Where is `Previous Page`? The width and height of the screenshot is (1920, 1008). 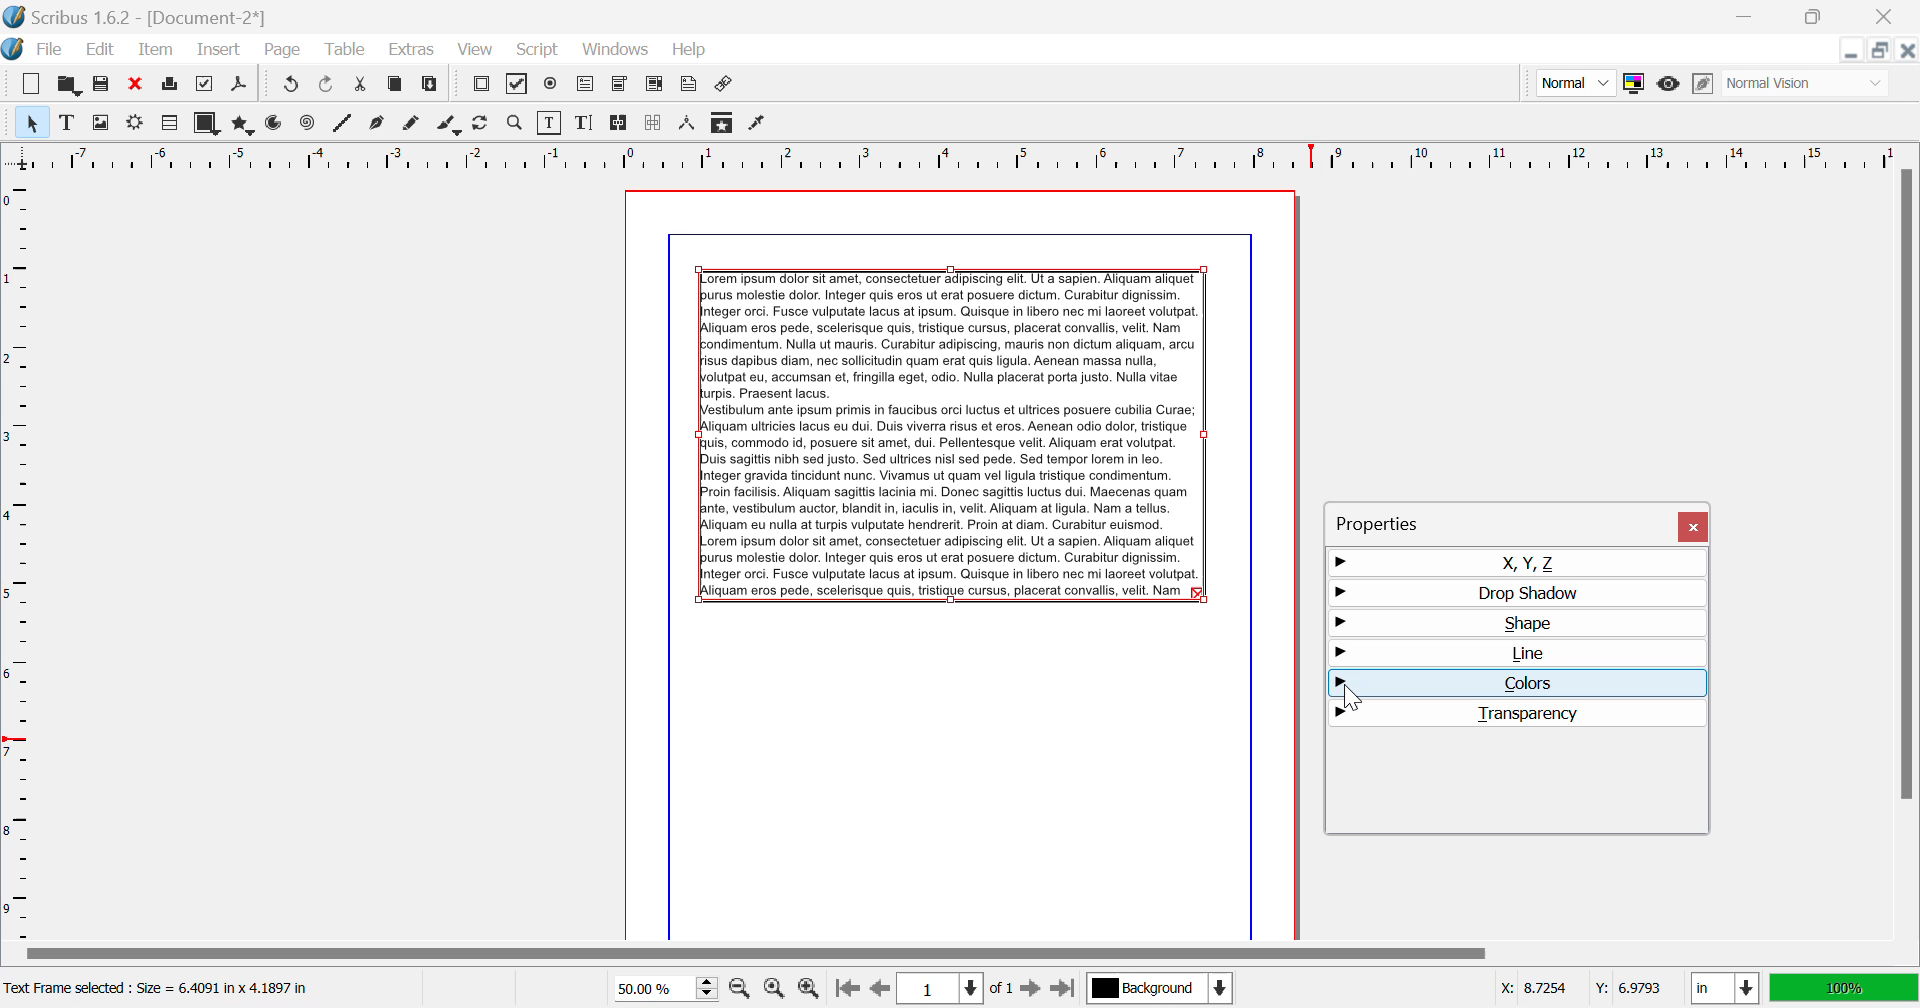
Previous Page is located at coordinates (878, 989).